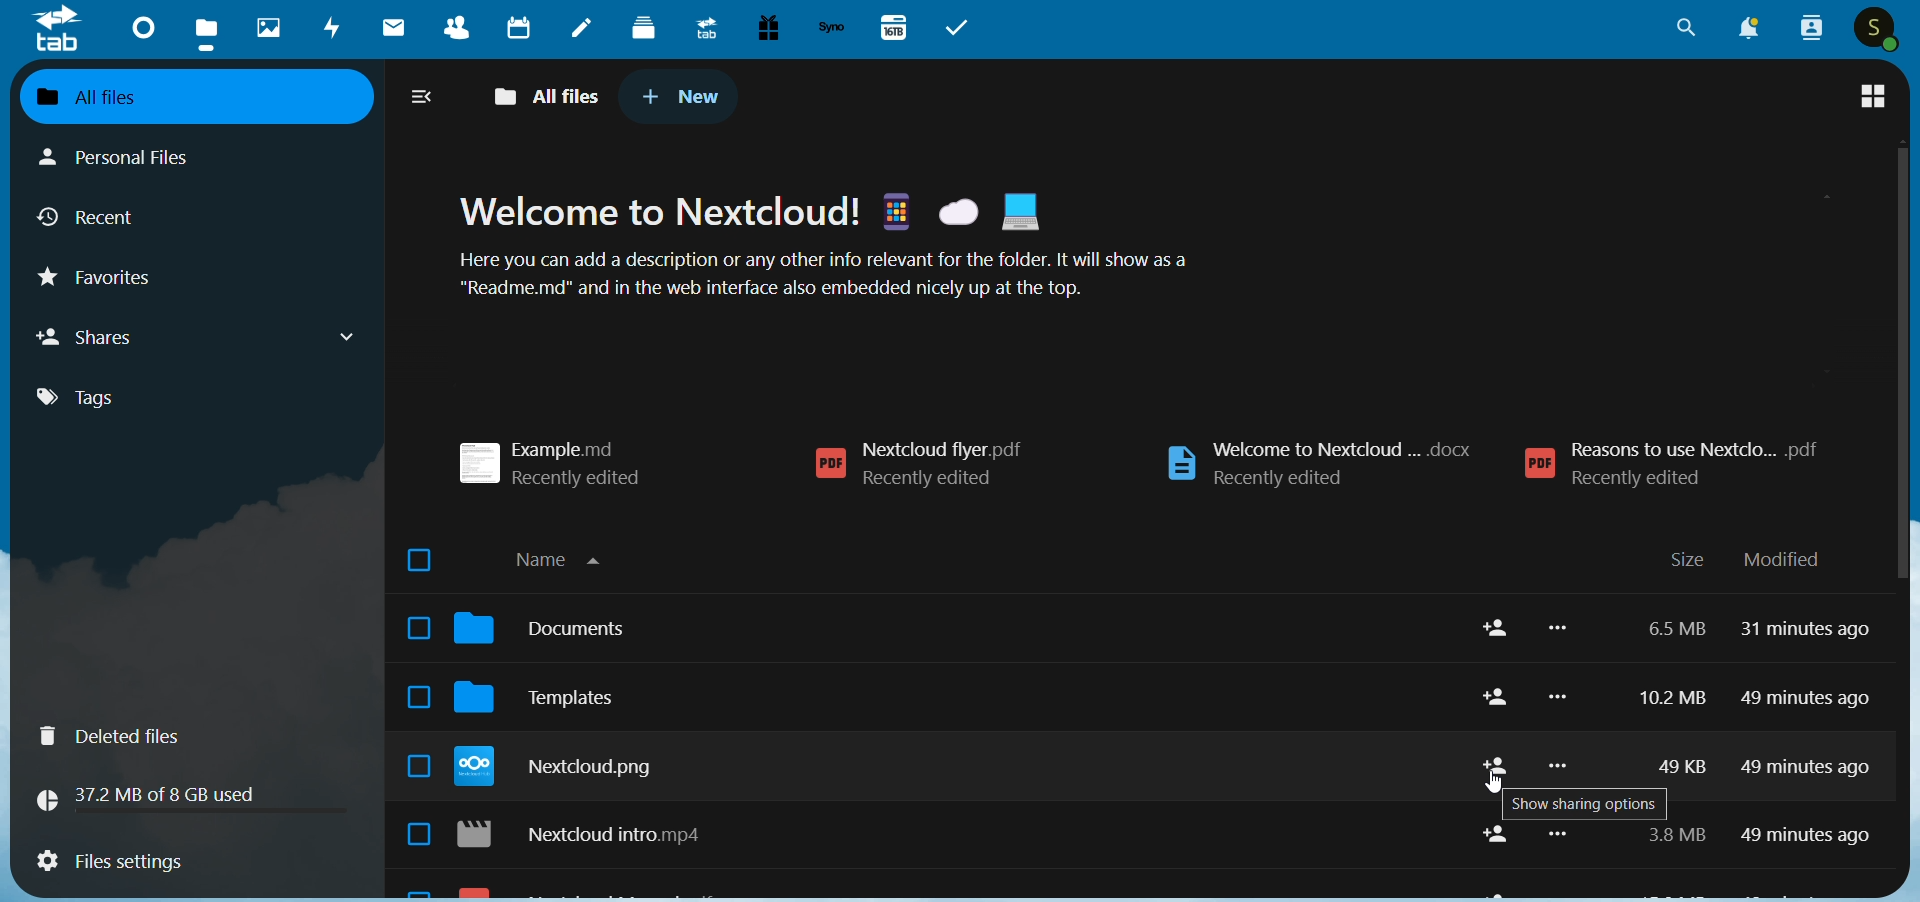 The width and height of the screenshot is (1920, 902). I want to click on recent, so click(95, 221).